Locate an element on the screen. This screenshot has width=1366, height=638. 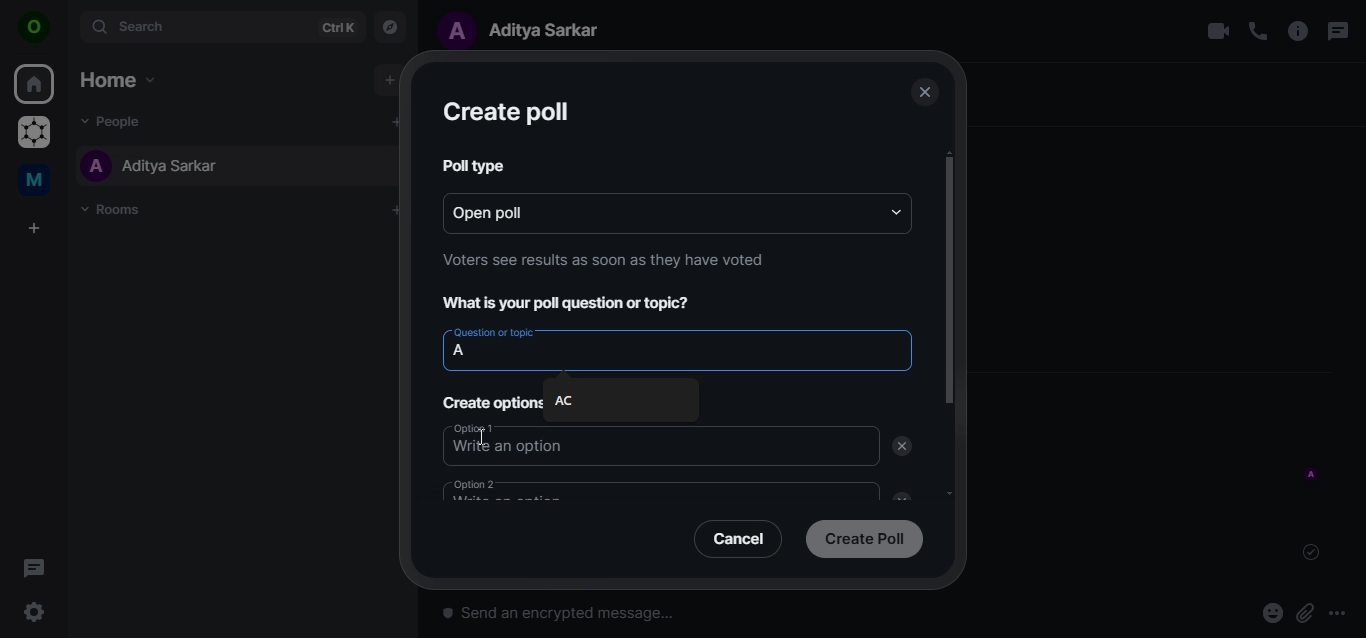
more options is located at coordinates (1344, 613).